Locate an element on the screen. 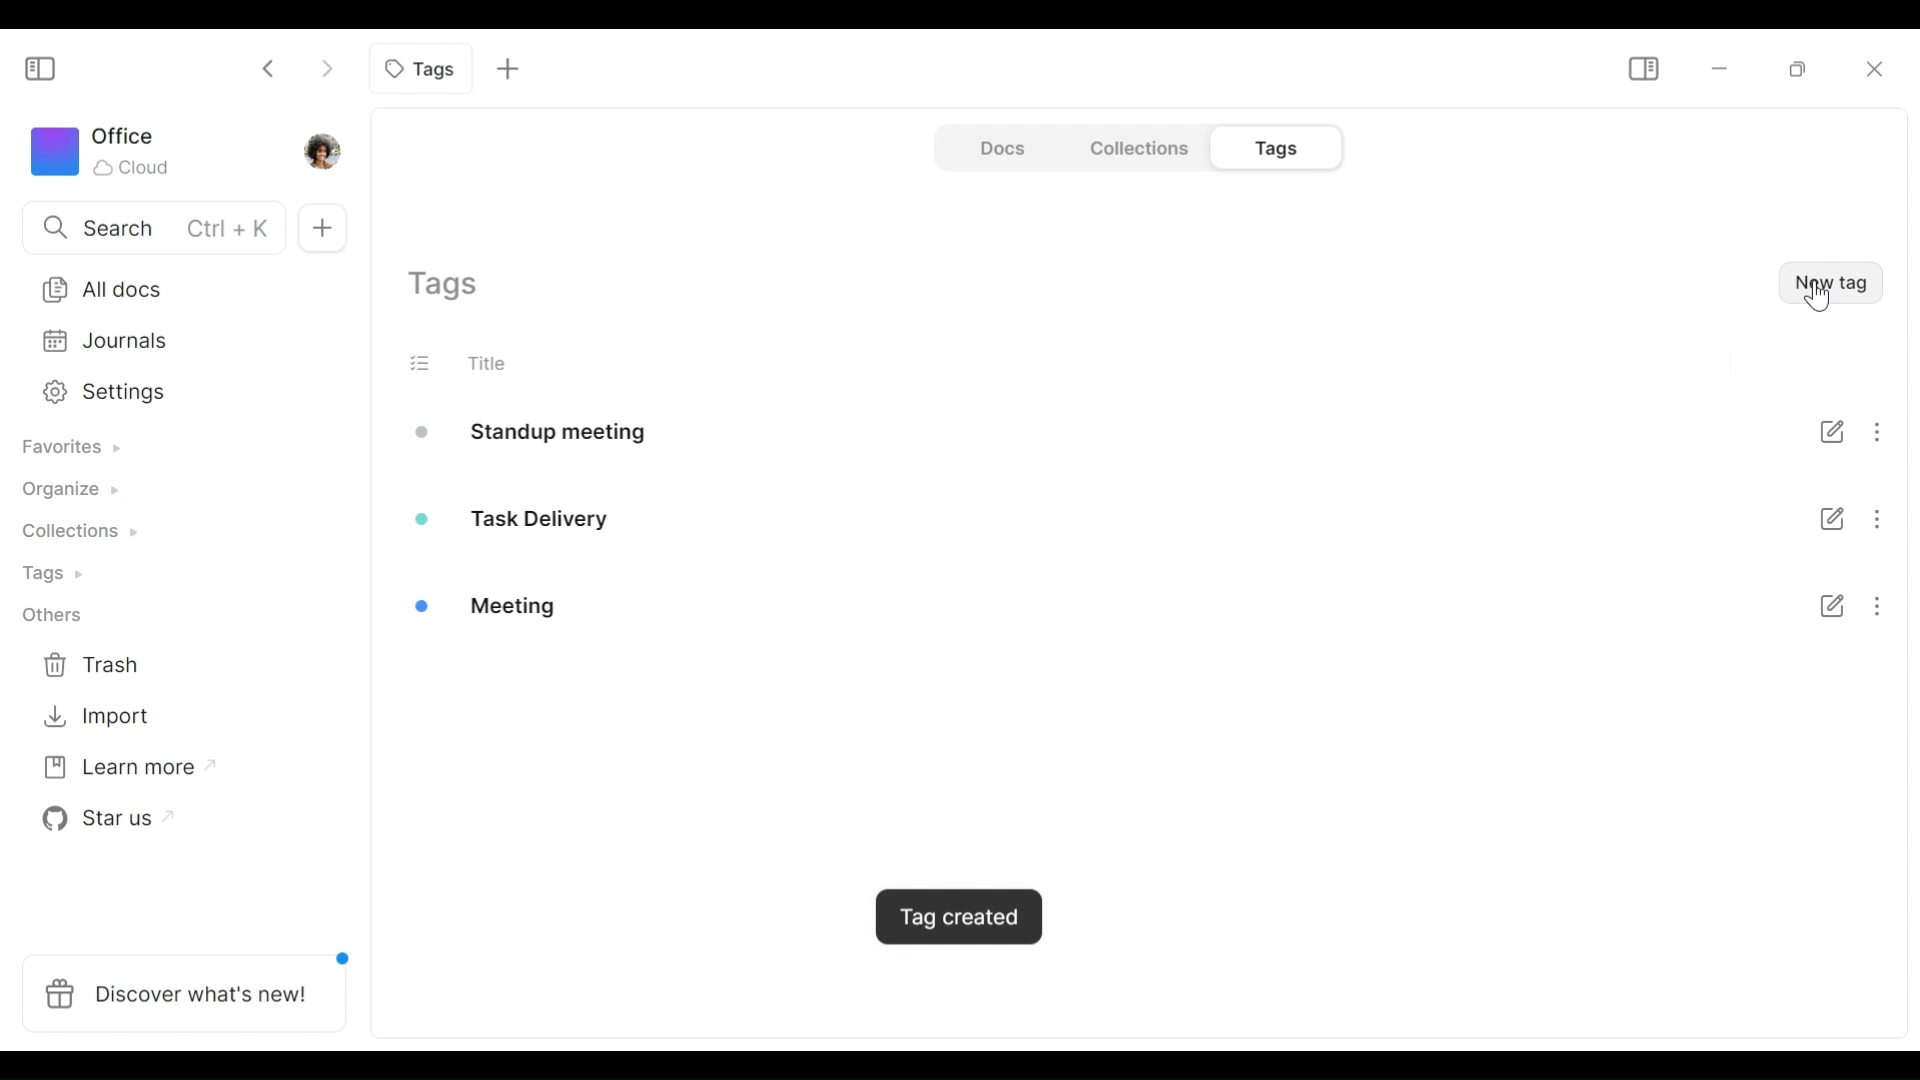 The height and width of the screenshot is (1080, 1920). Others is located at coordinates (59, 613).